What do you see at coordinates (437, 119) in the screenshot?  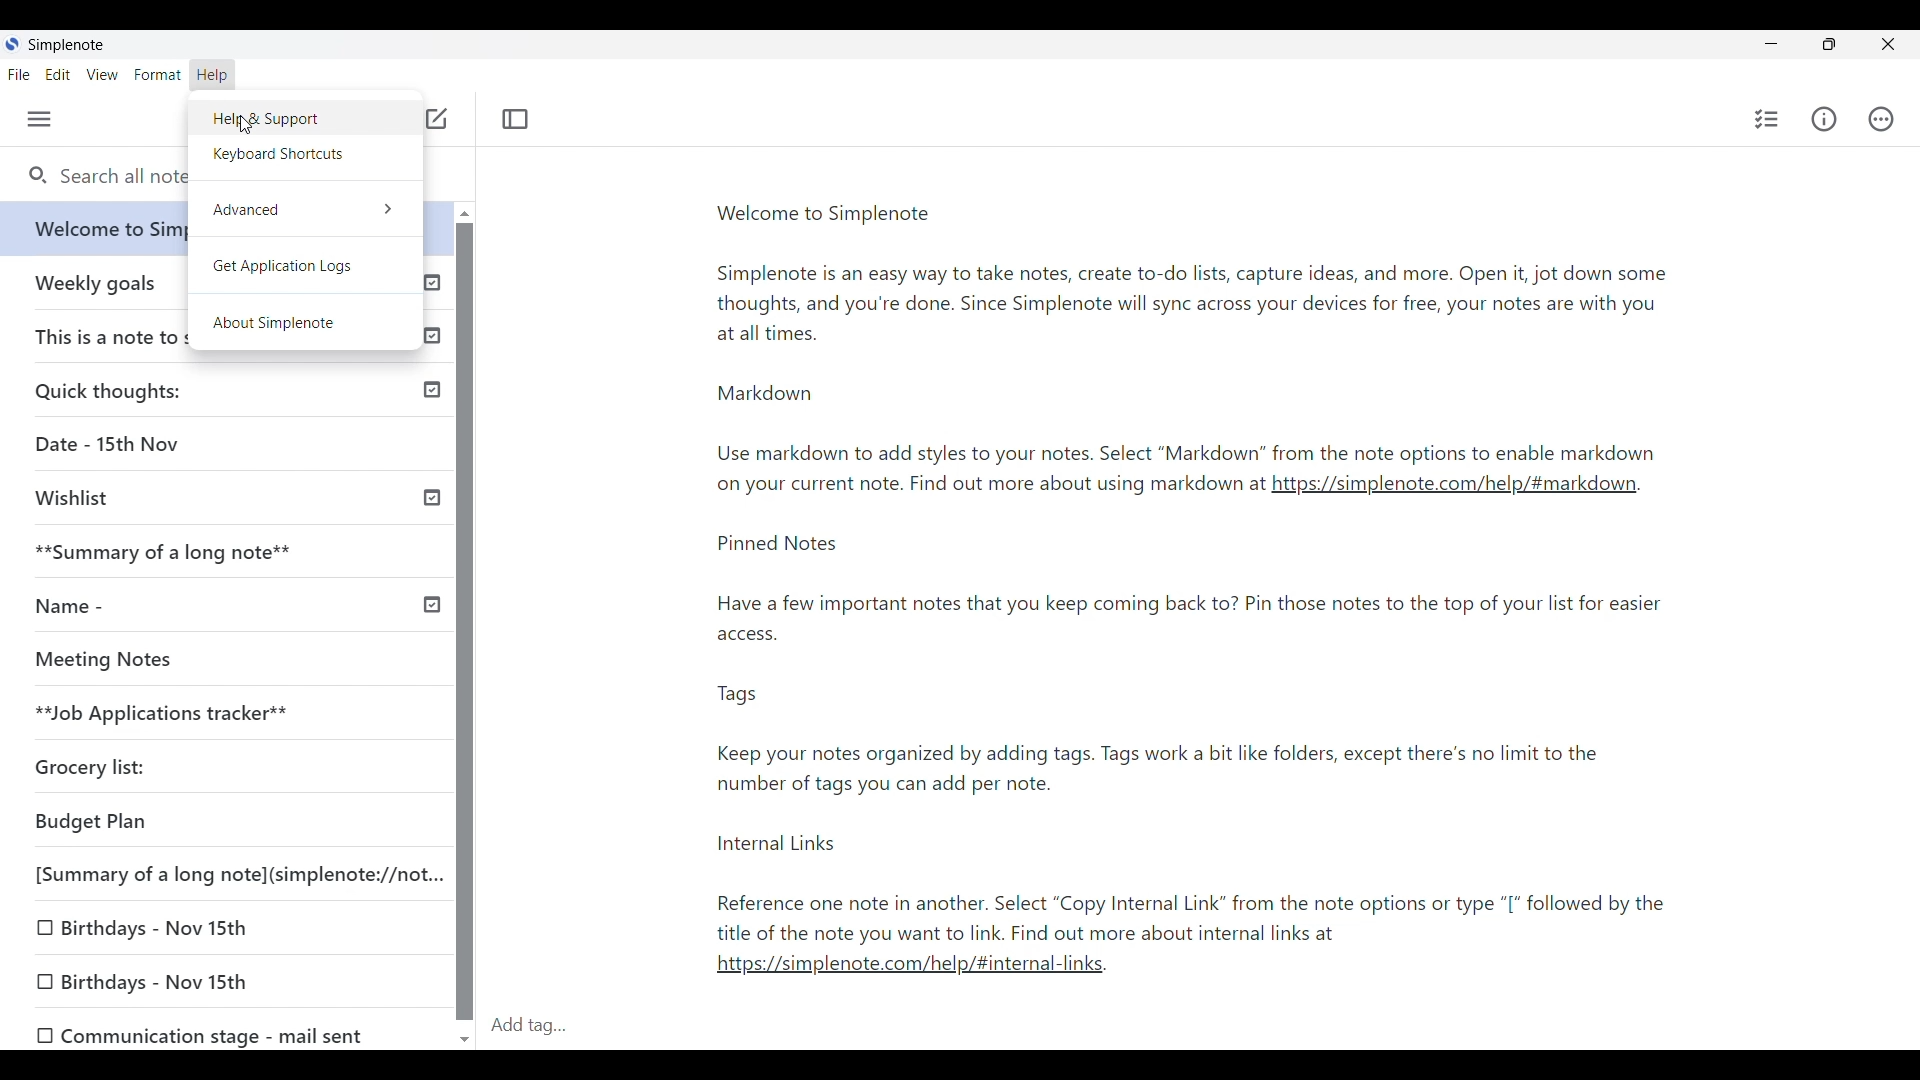 I see `Click to add note` at bounding box center [437, 119].